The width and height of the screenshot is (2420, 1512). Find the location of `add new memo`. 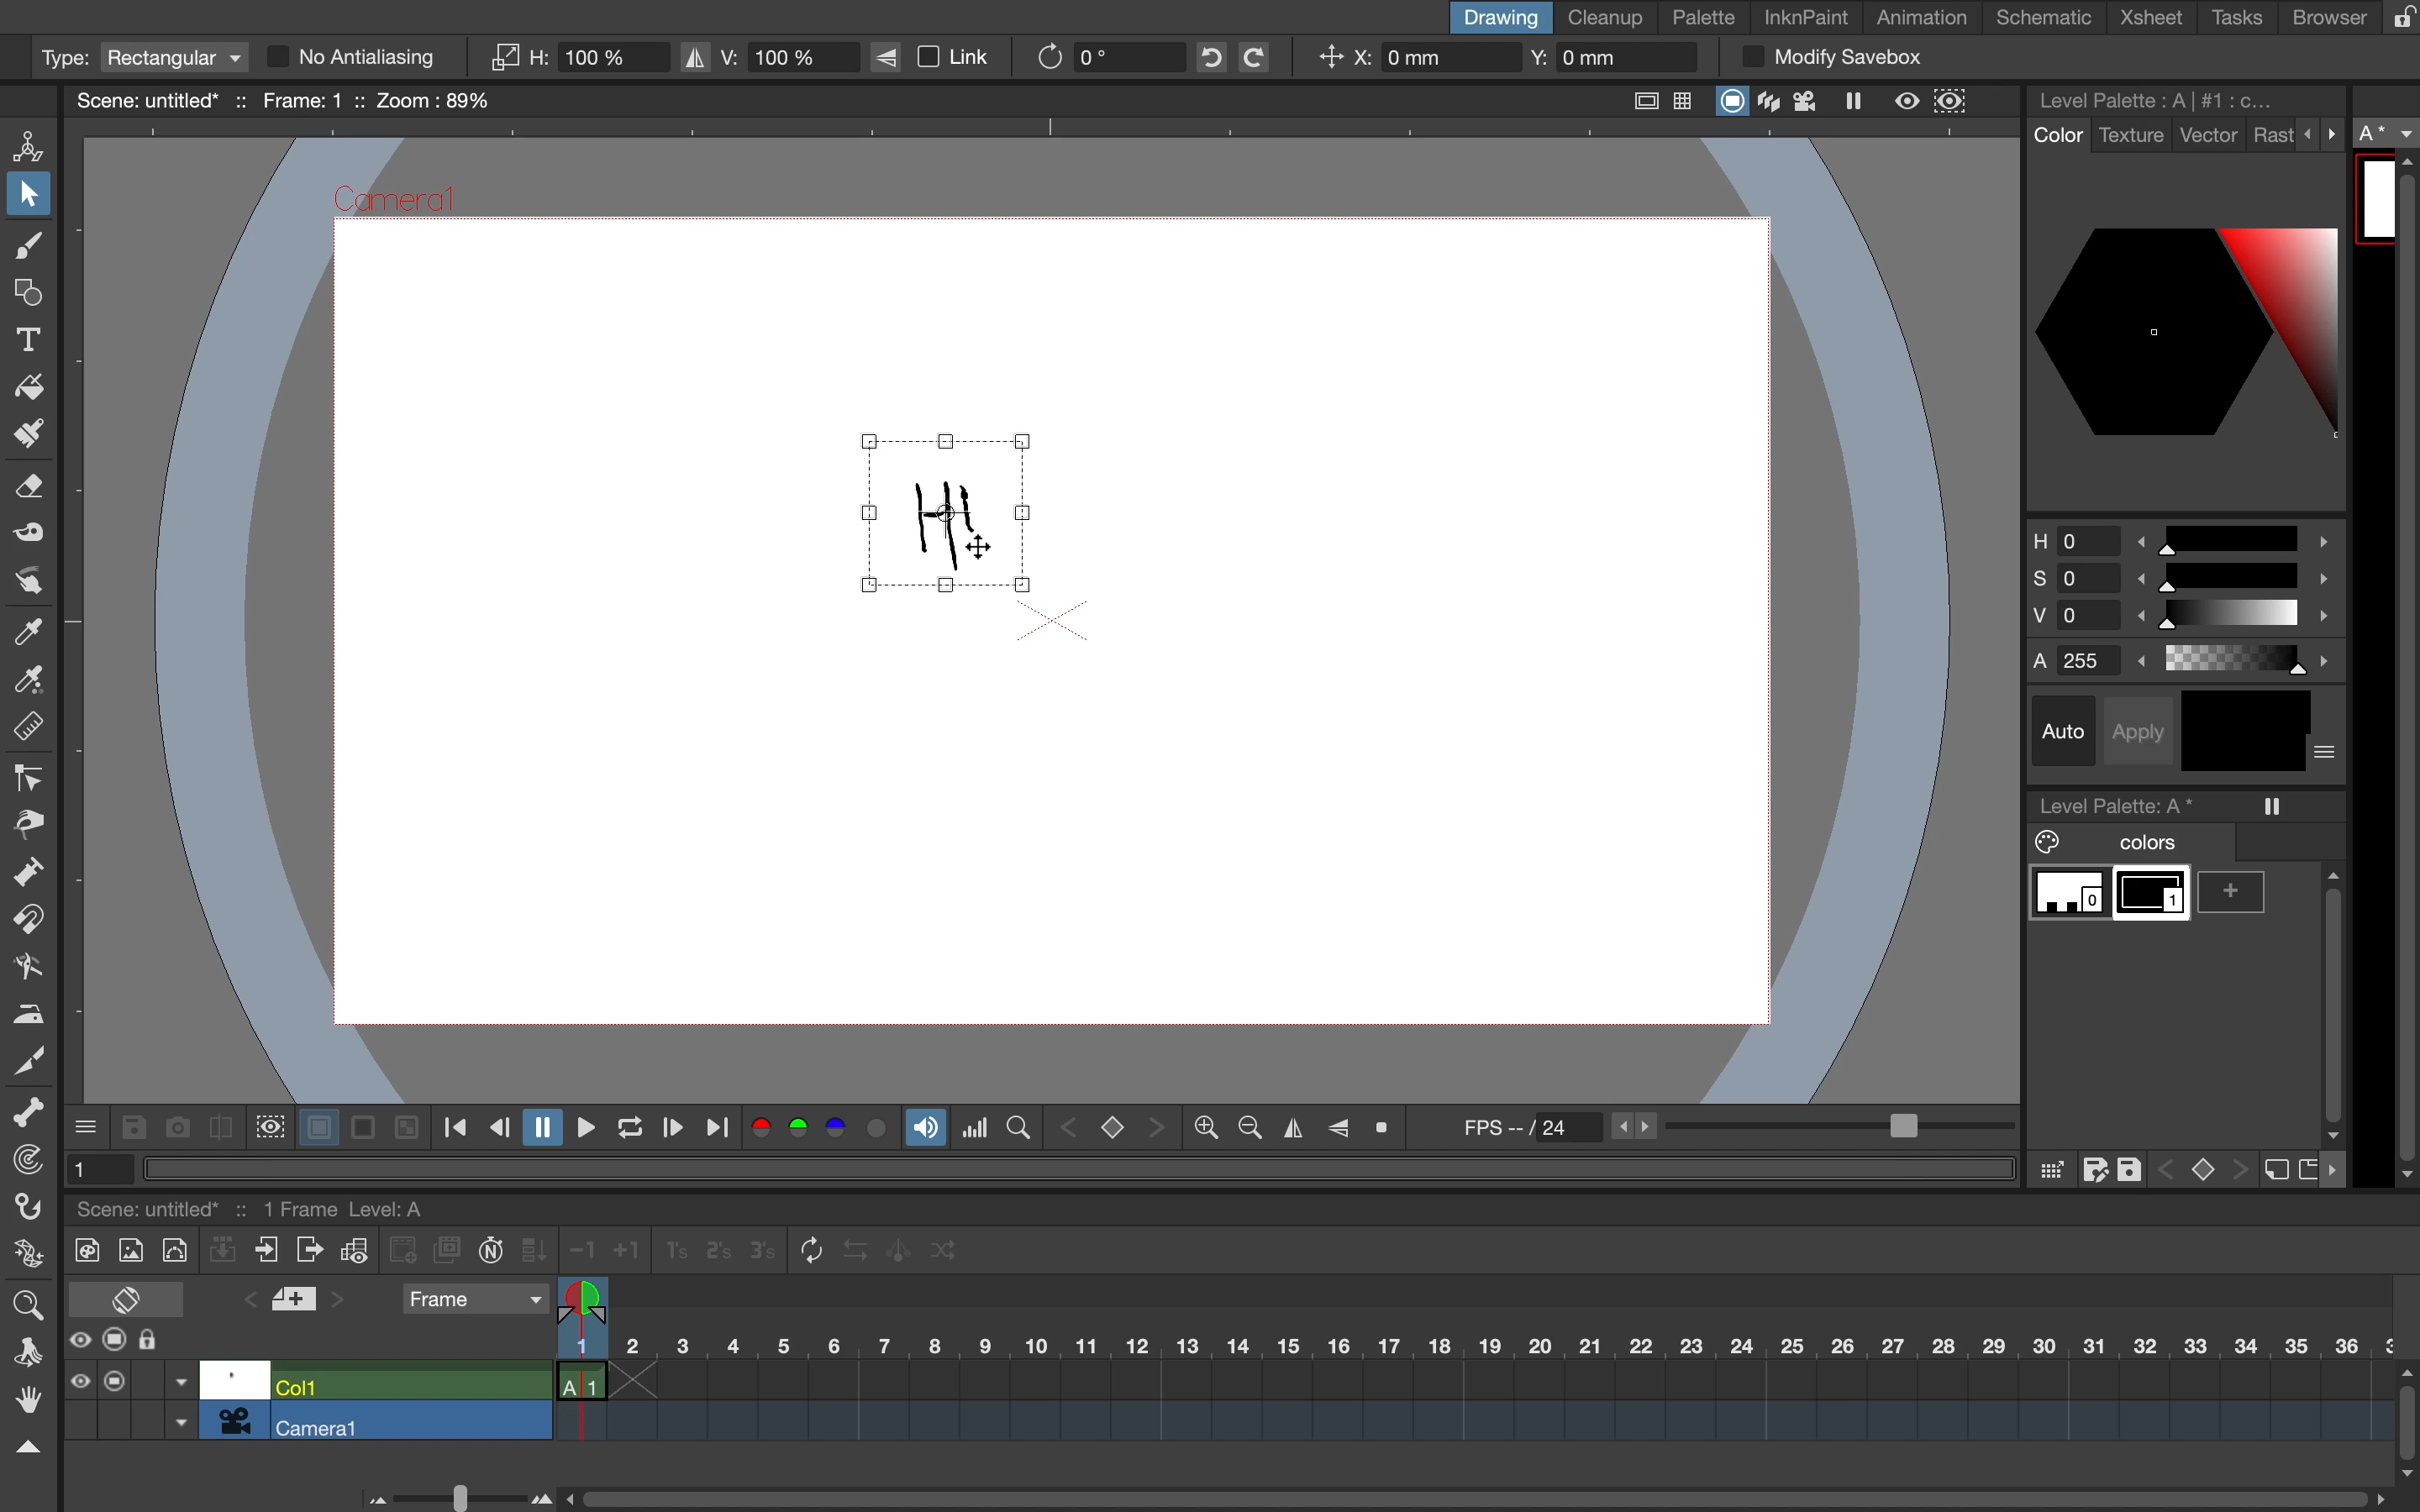

add new memo is located at coordinates (297, 1305).